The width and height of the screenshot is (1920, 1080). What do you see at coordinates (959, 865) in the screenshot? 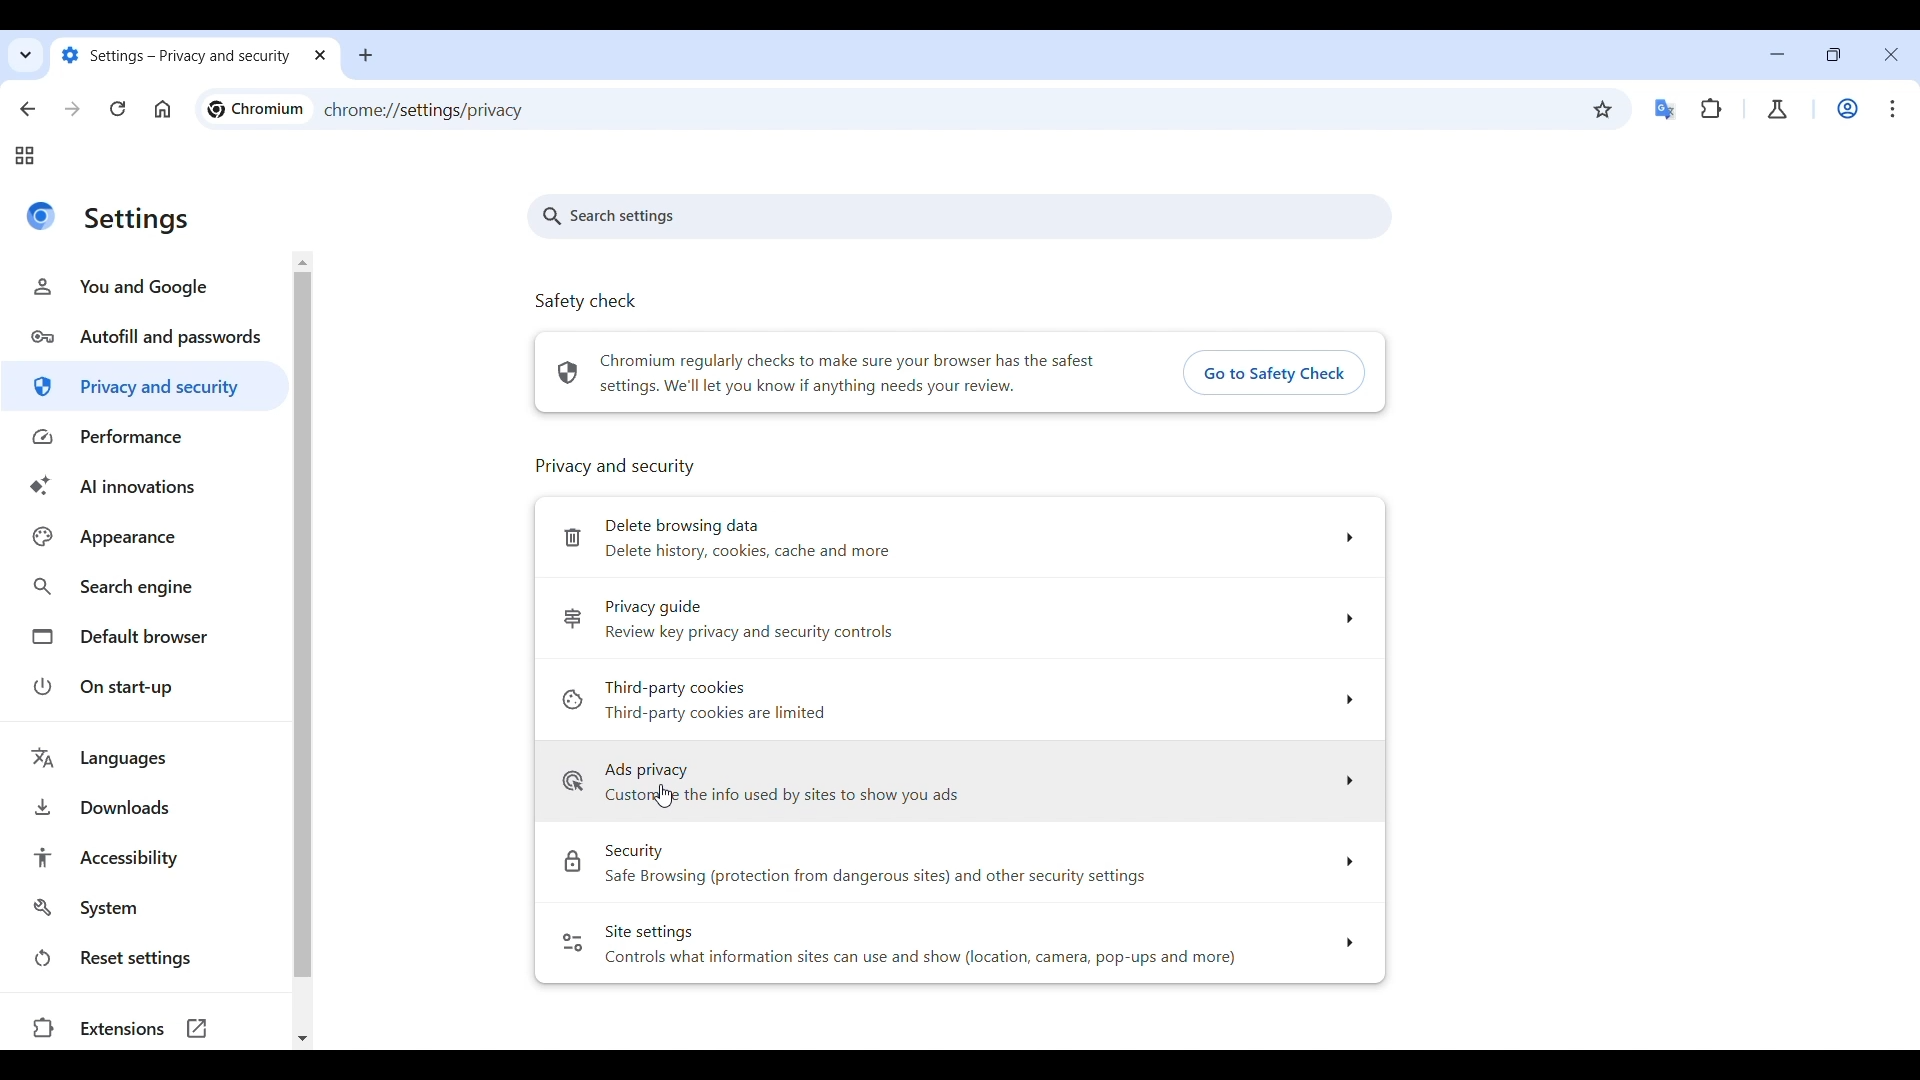
I see `Security options` at bounding box center [959, 865].